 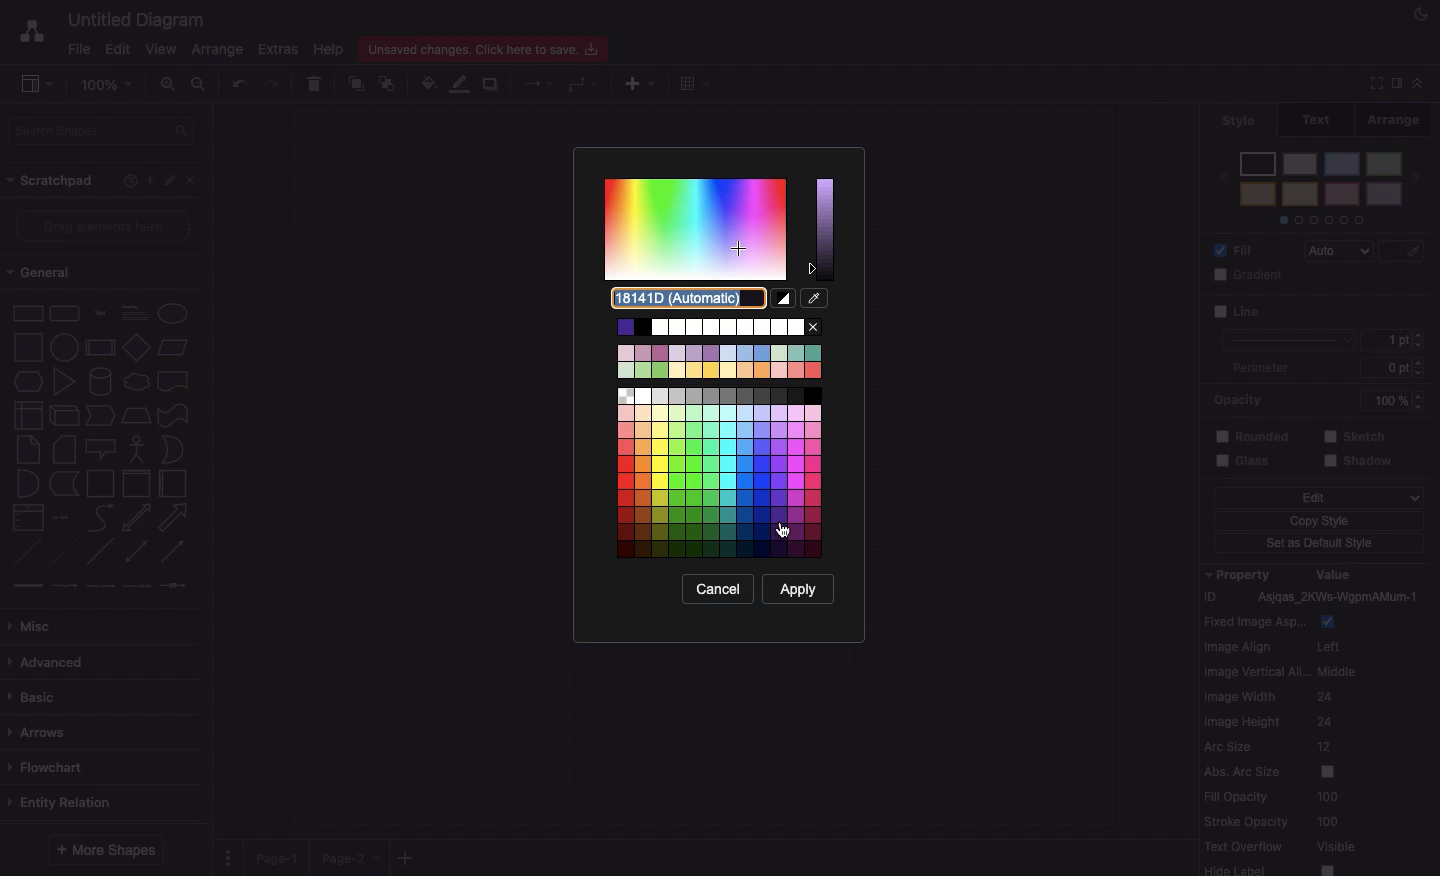 What do you see at coordinates (1418, 82) in the screenshot?
I see `Collapse` at bounding box center [1418, 82].